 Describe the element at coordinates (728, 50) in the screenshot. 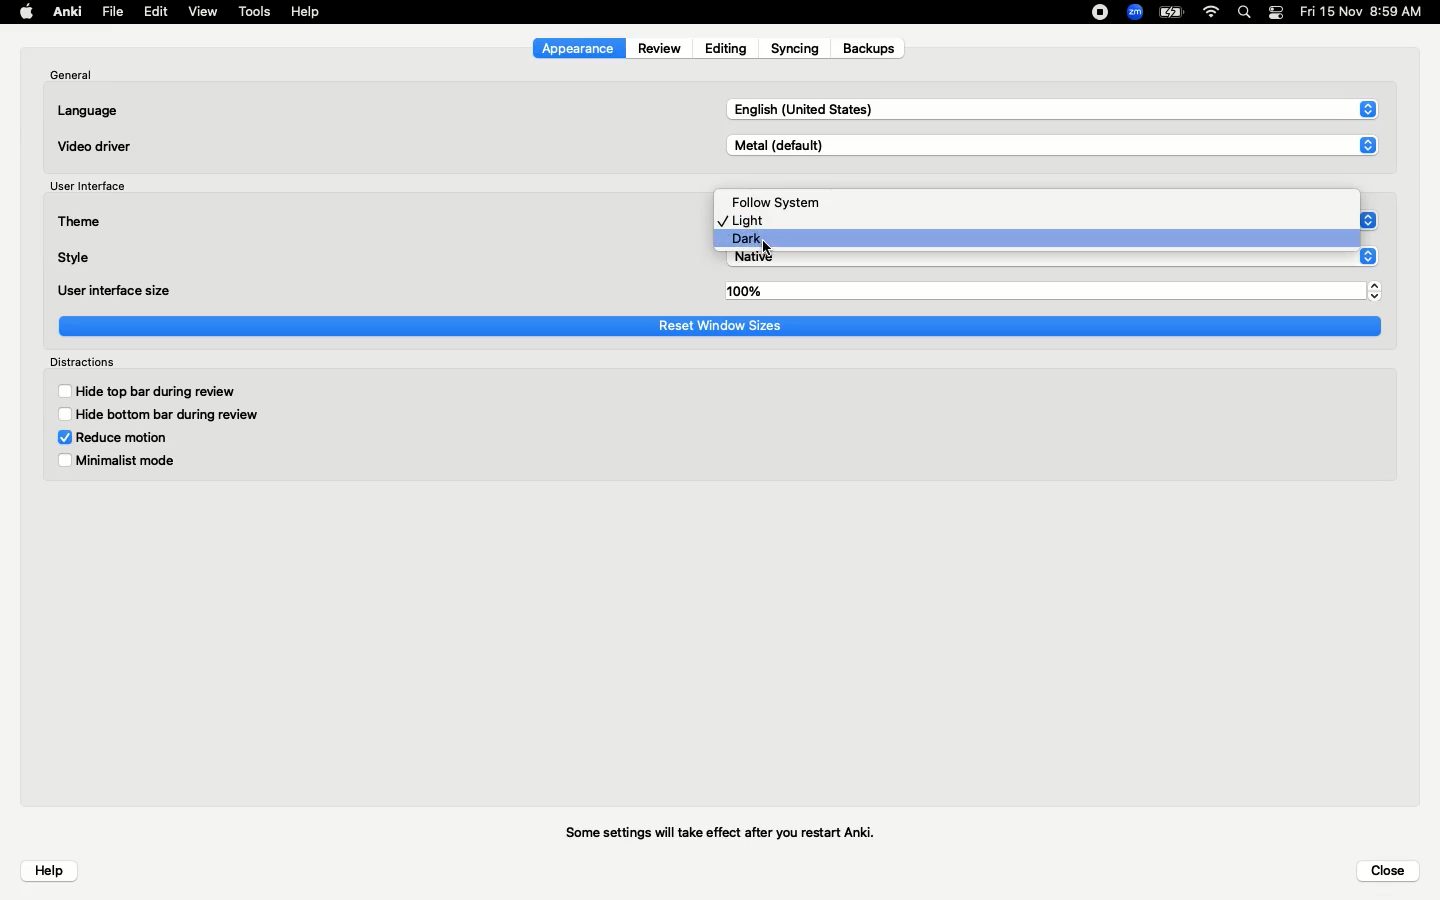

I see `Editing` at that location.